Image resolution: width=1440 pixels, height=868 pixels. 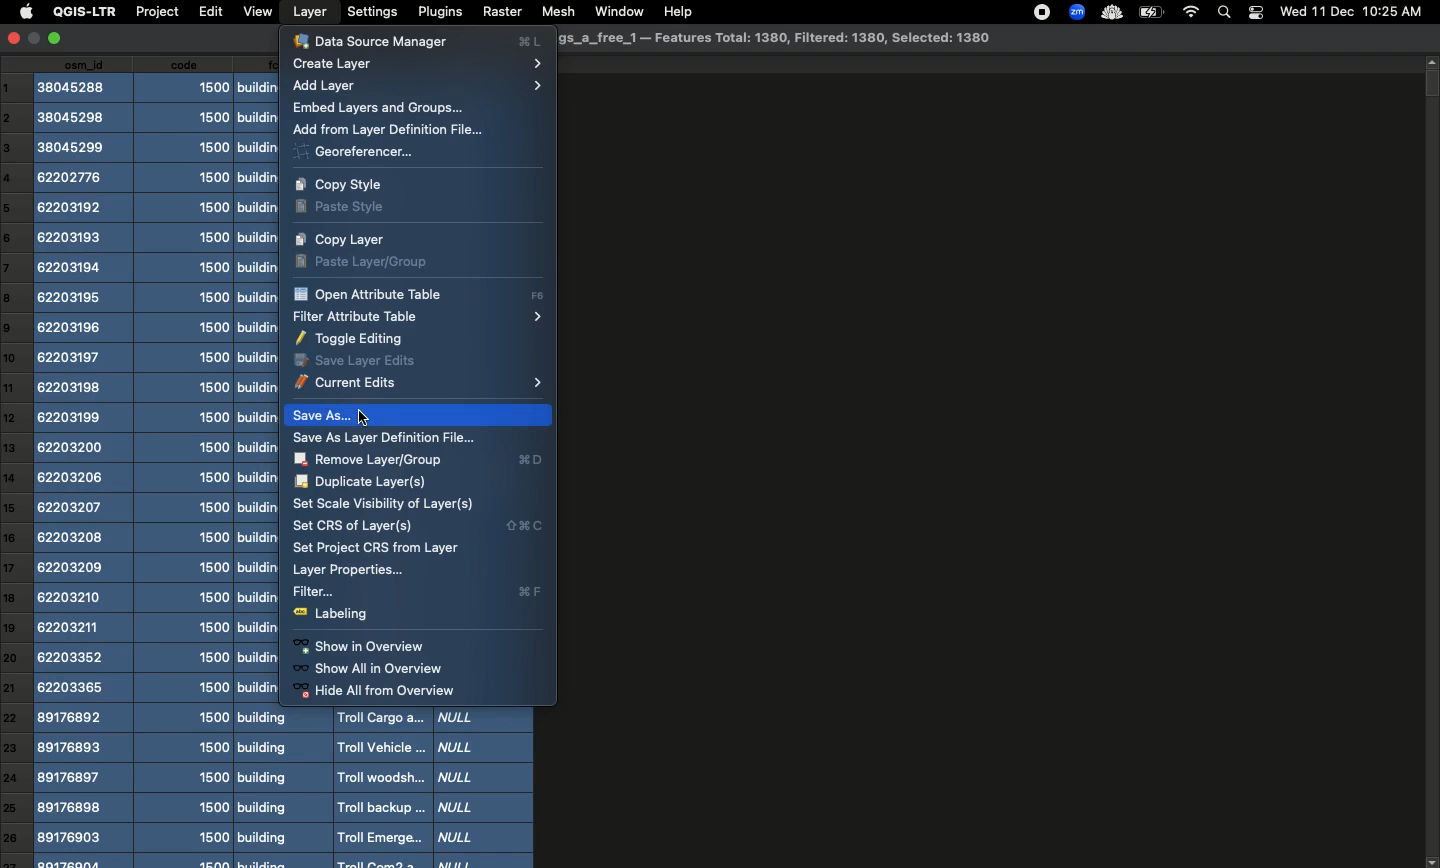 What do you see at coordinates (421, 460) in the screenshot?
I see `Remove layer group` at bounding box center [421, 460].